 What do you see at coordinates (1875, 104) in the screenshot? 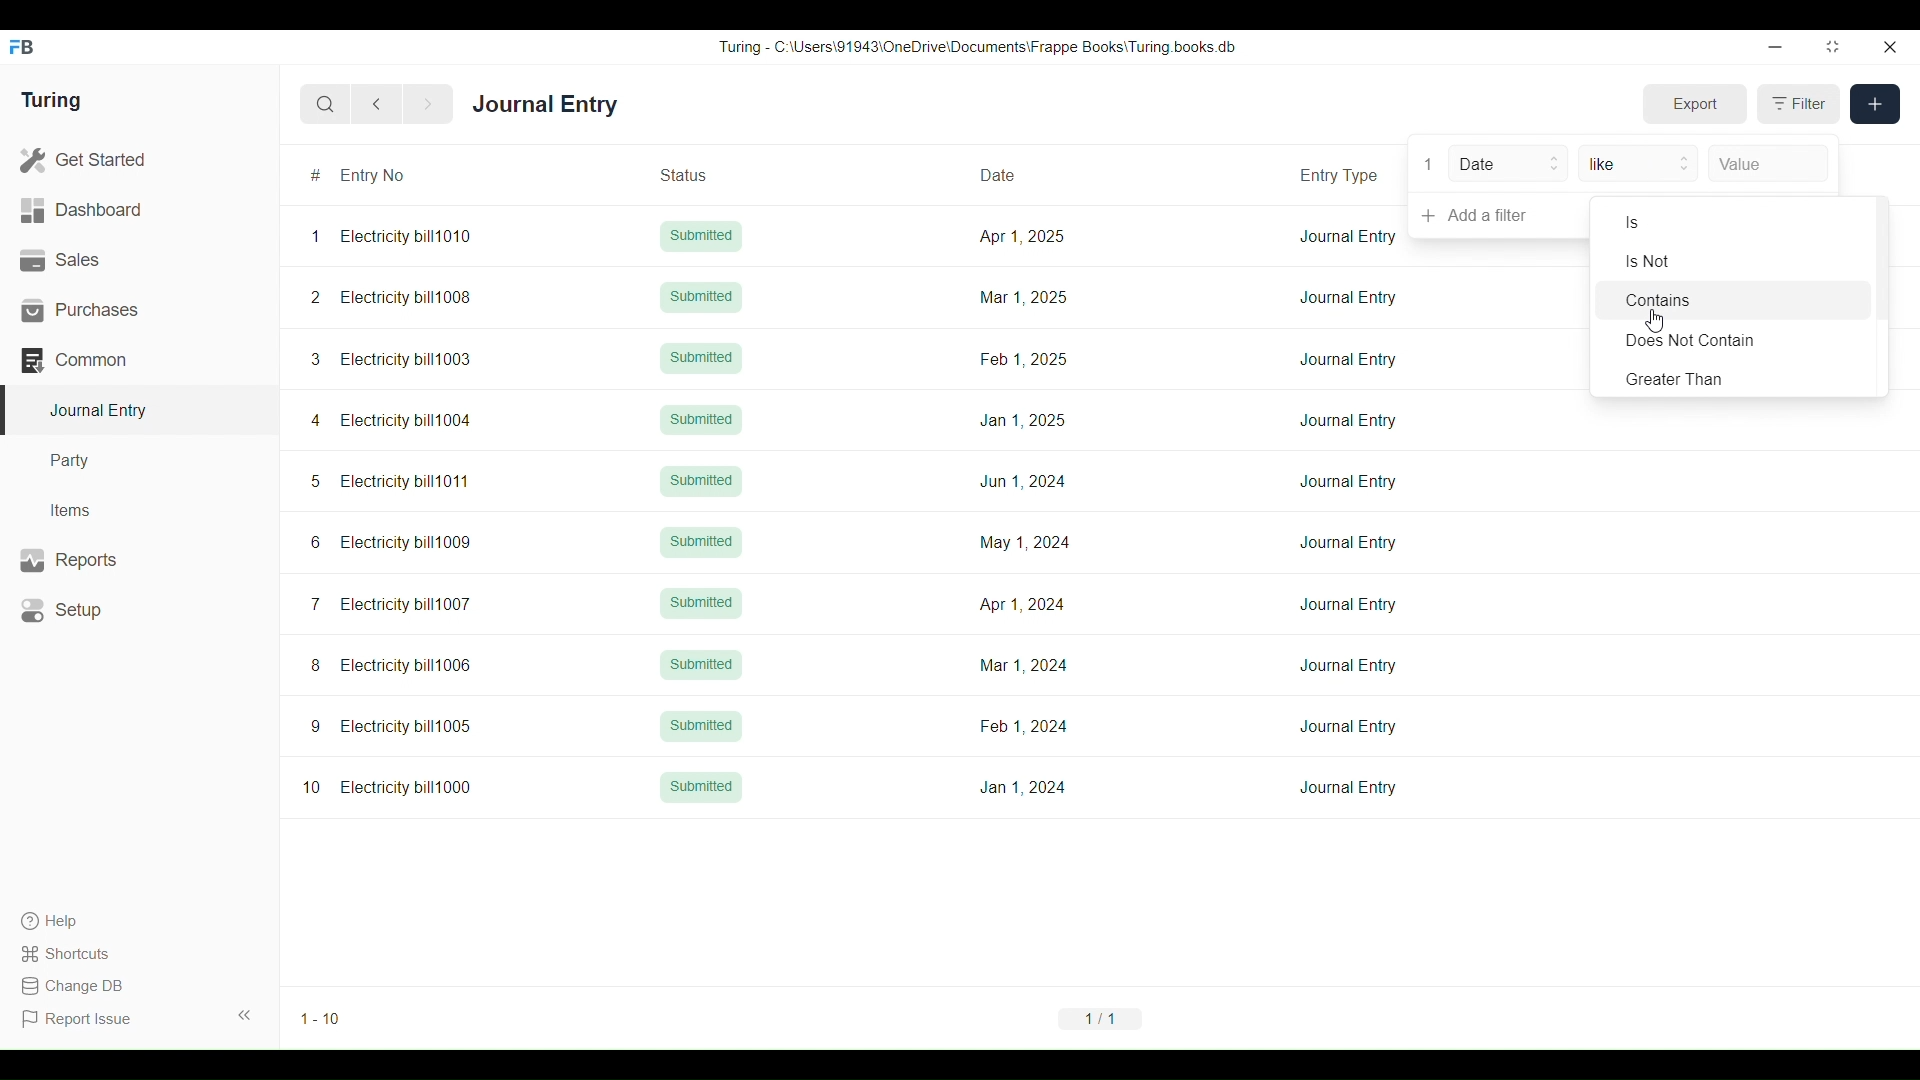
I see `New entry` at bounding box center [1875, 104].